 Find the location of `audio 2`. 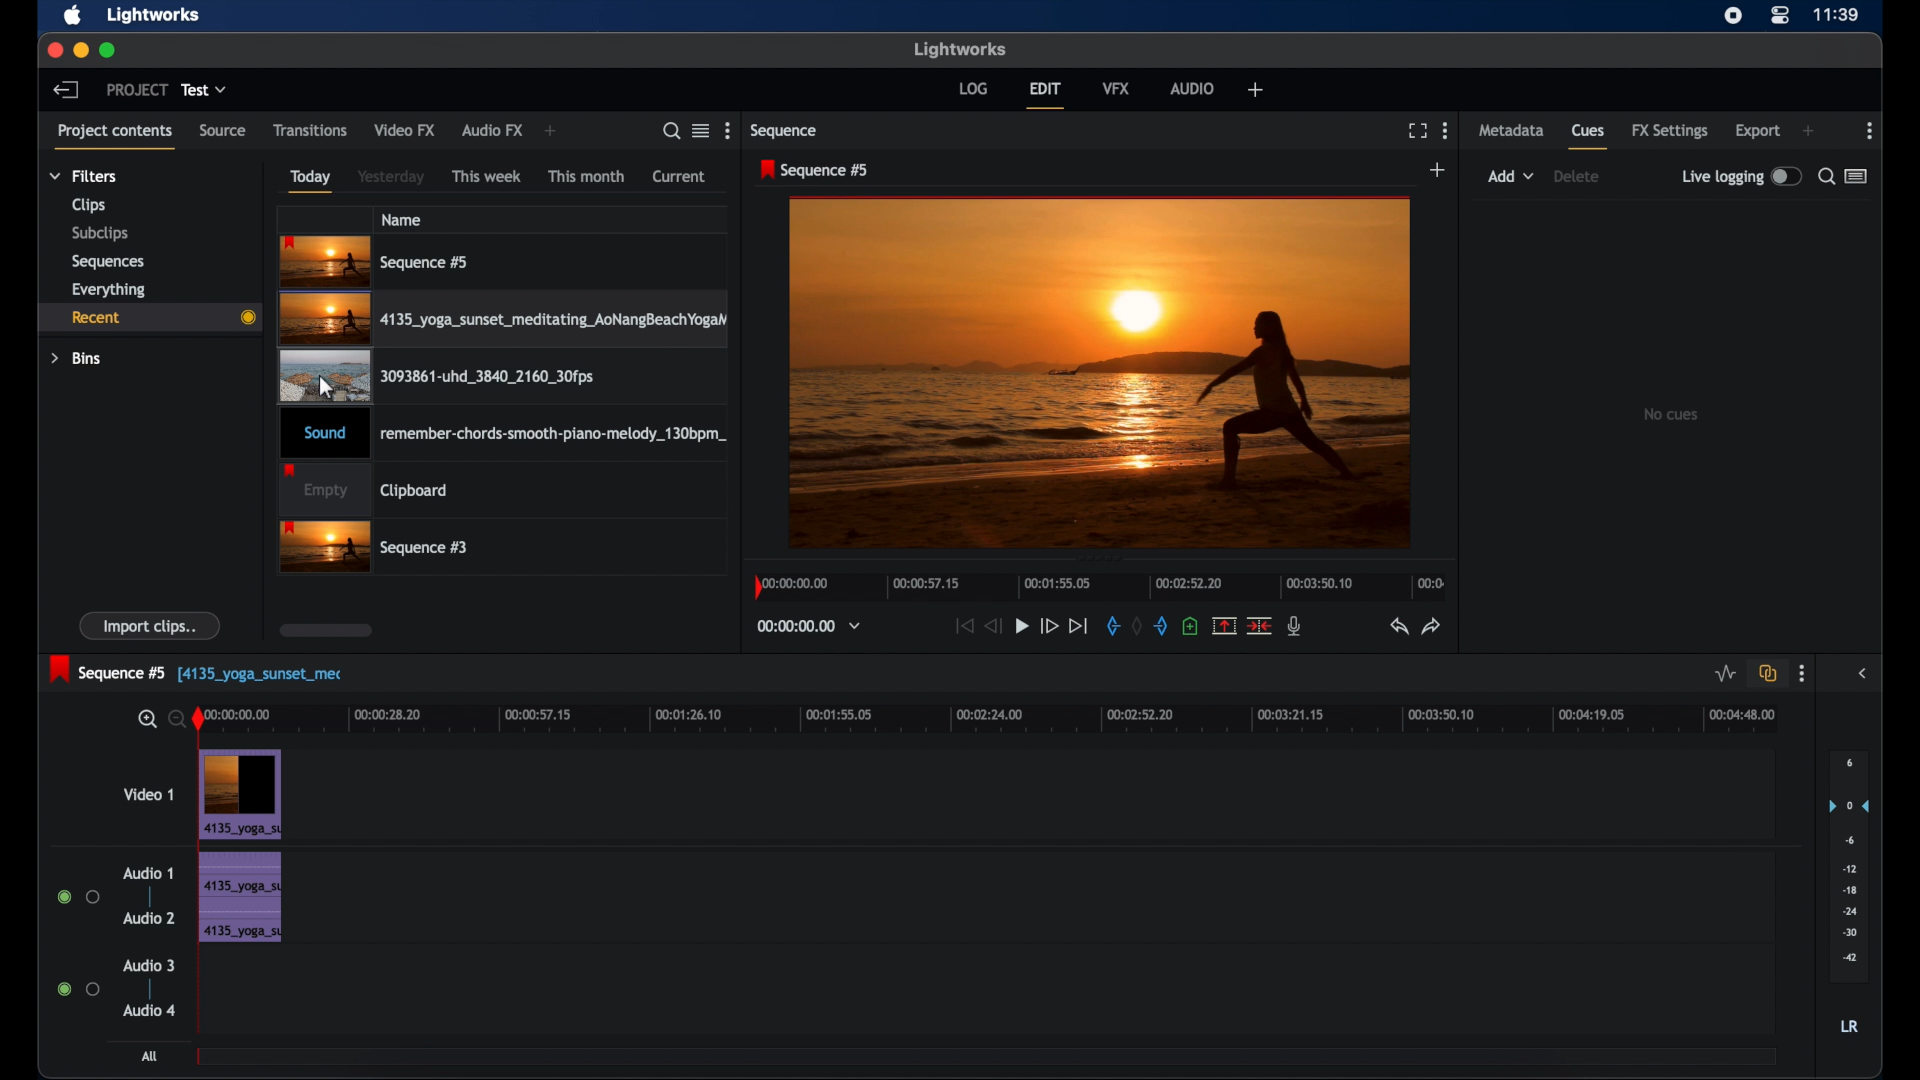

audio 2 is located at coordinates (151, 918).